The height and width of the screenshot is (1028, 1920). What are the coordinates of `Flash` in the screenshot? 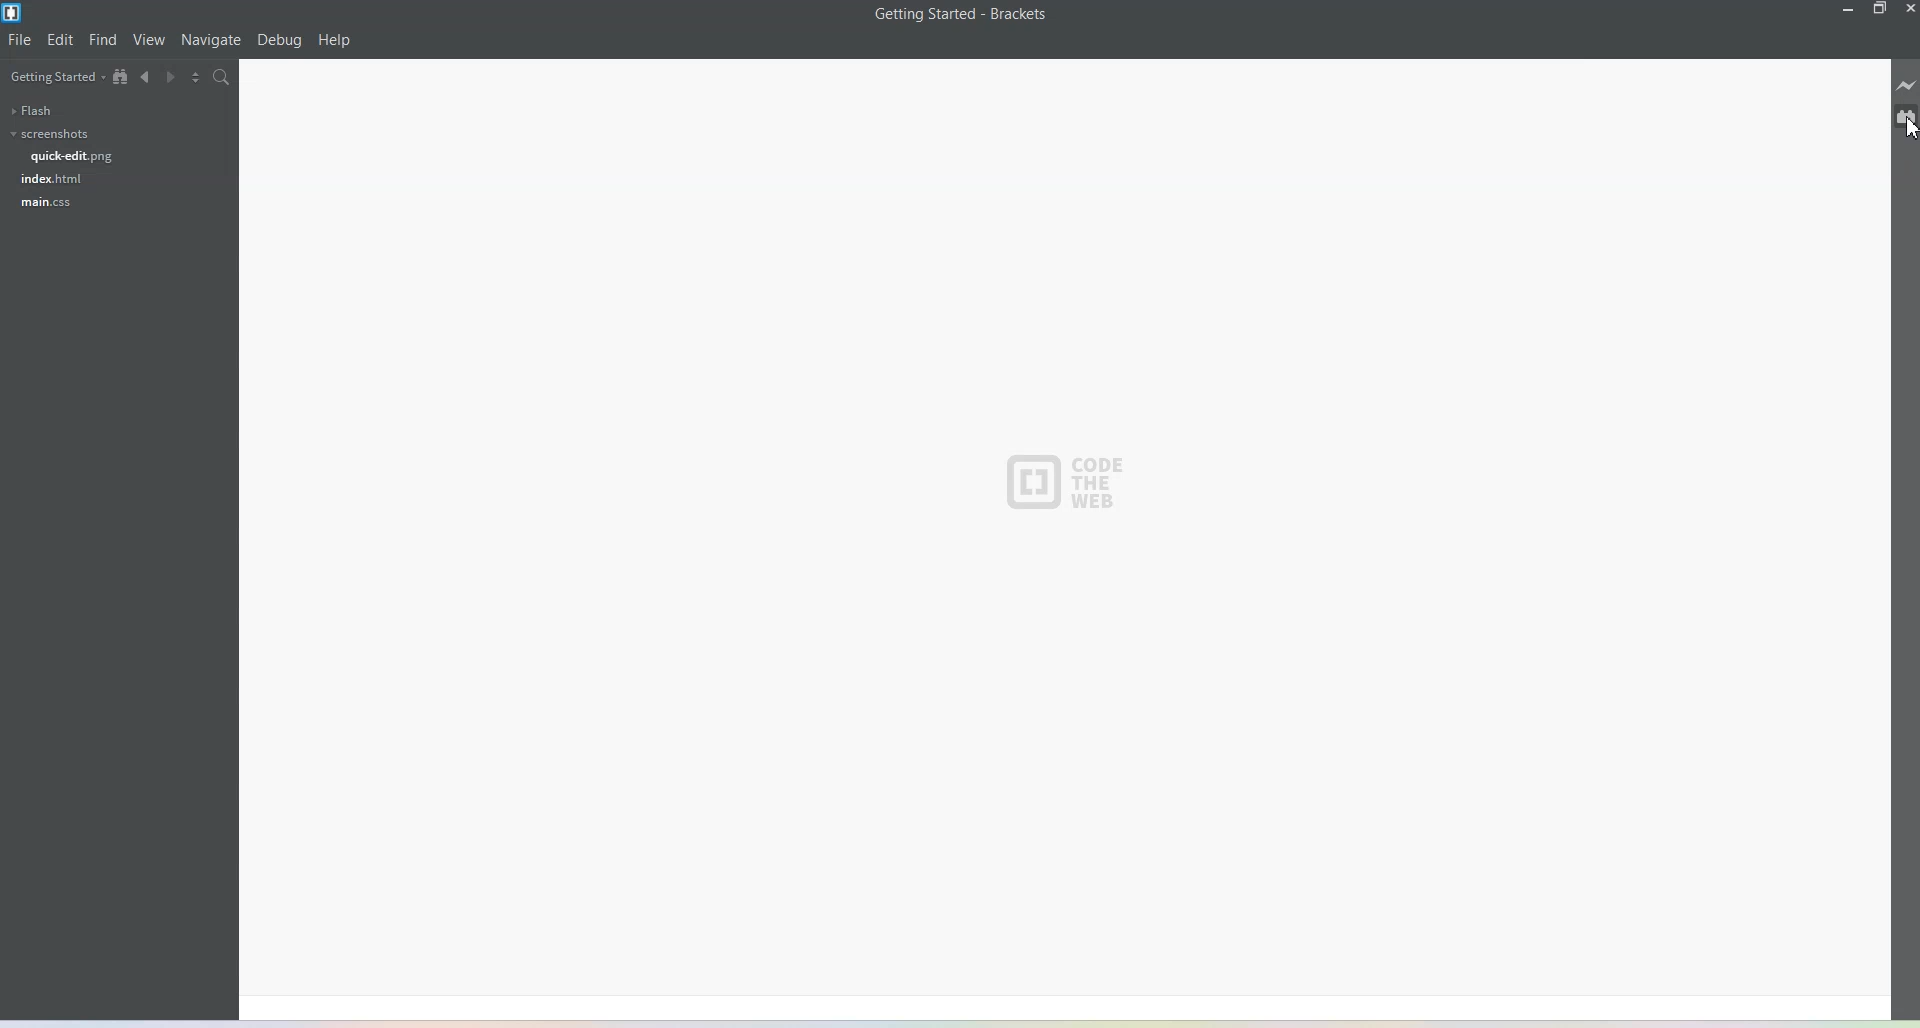 It's located at (30, 110).